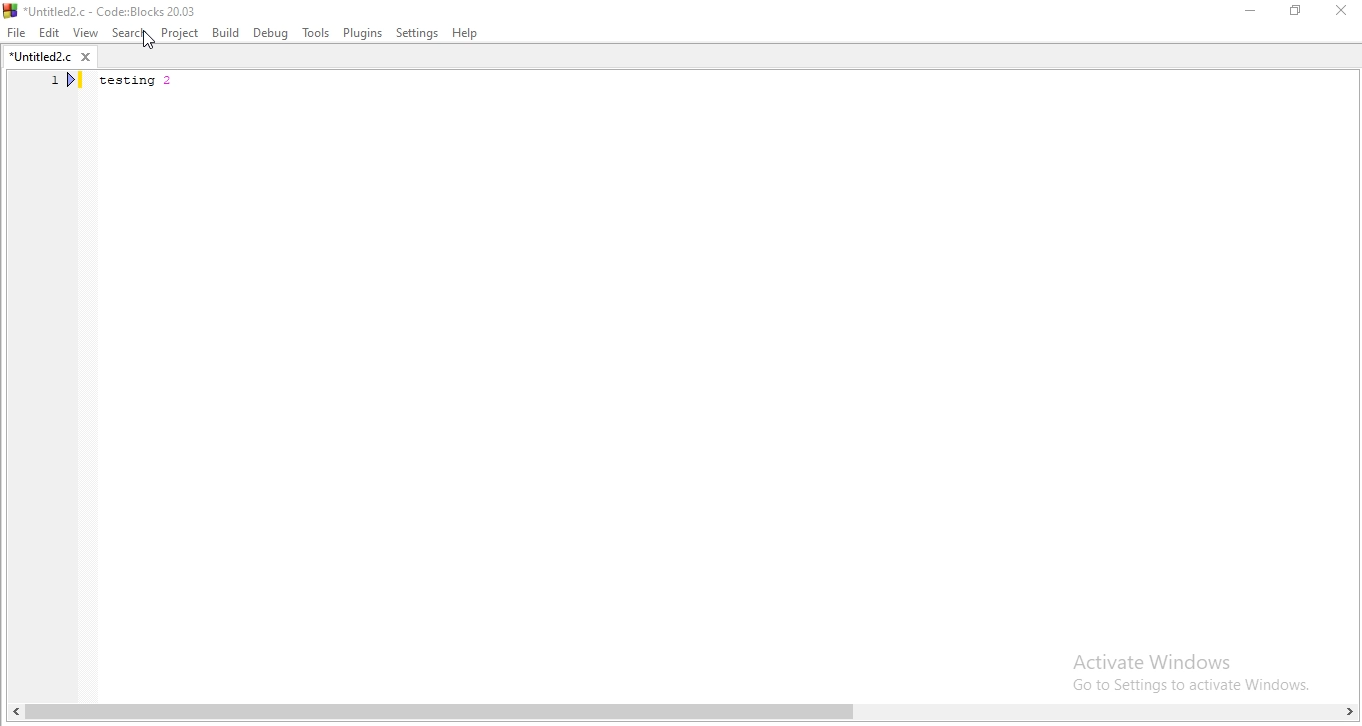 This screenshot has height=726, width=1362. I want to click on testing 2, so click(166, 83).